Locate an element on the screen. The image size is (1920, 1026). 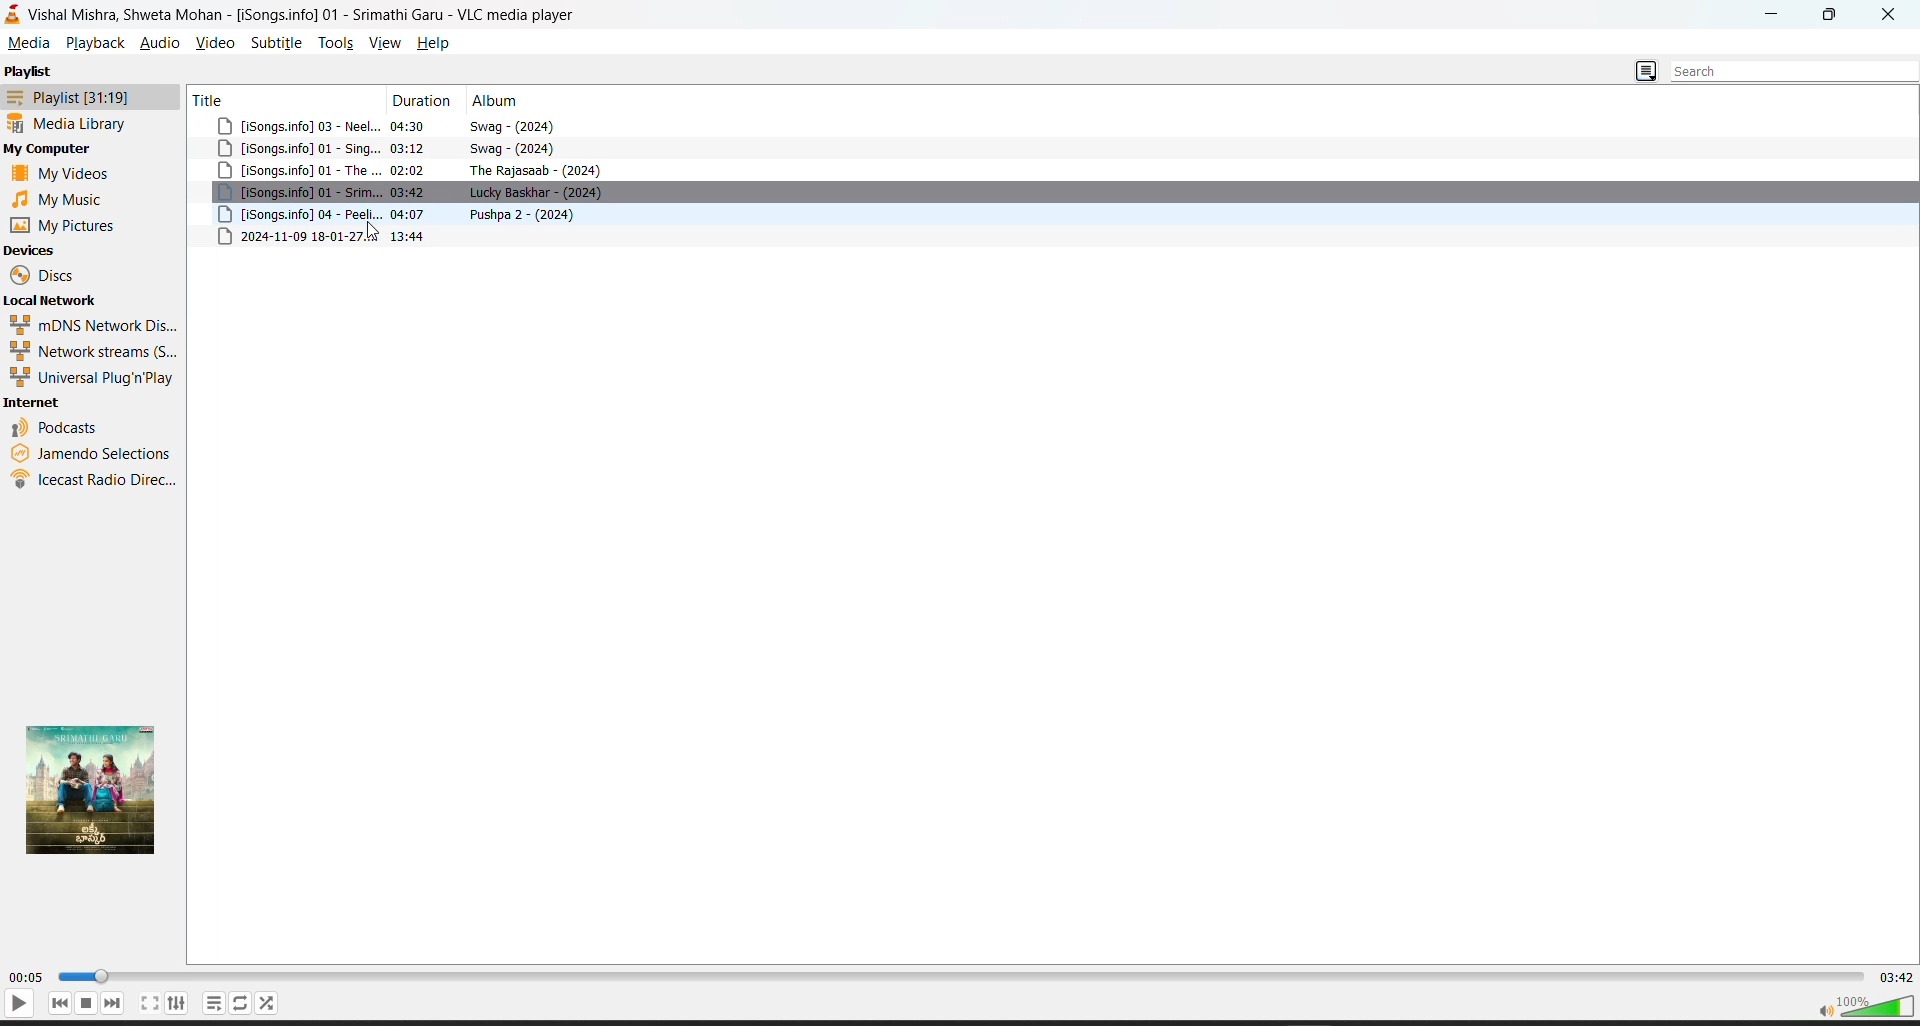
help is located at coordinates (442, 44).